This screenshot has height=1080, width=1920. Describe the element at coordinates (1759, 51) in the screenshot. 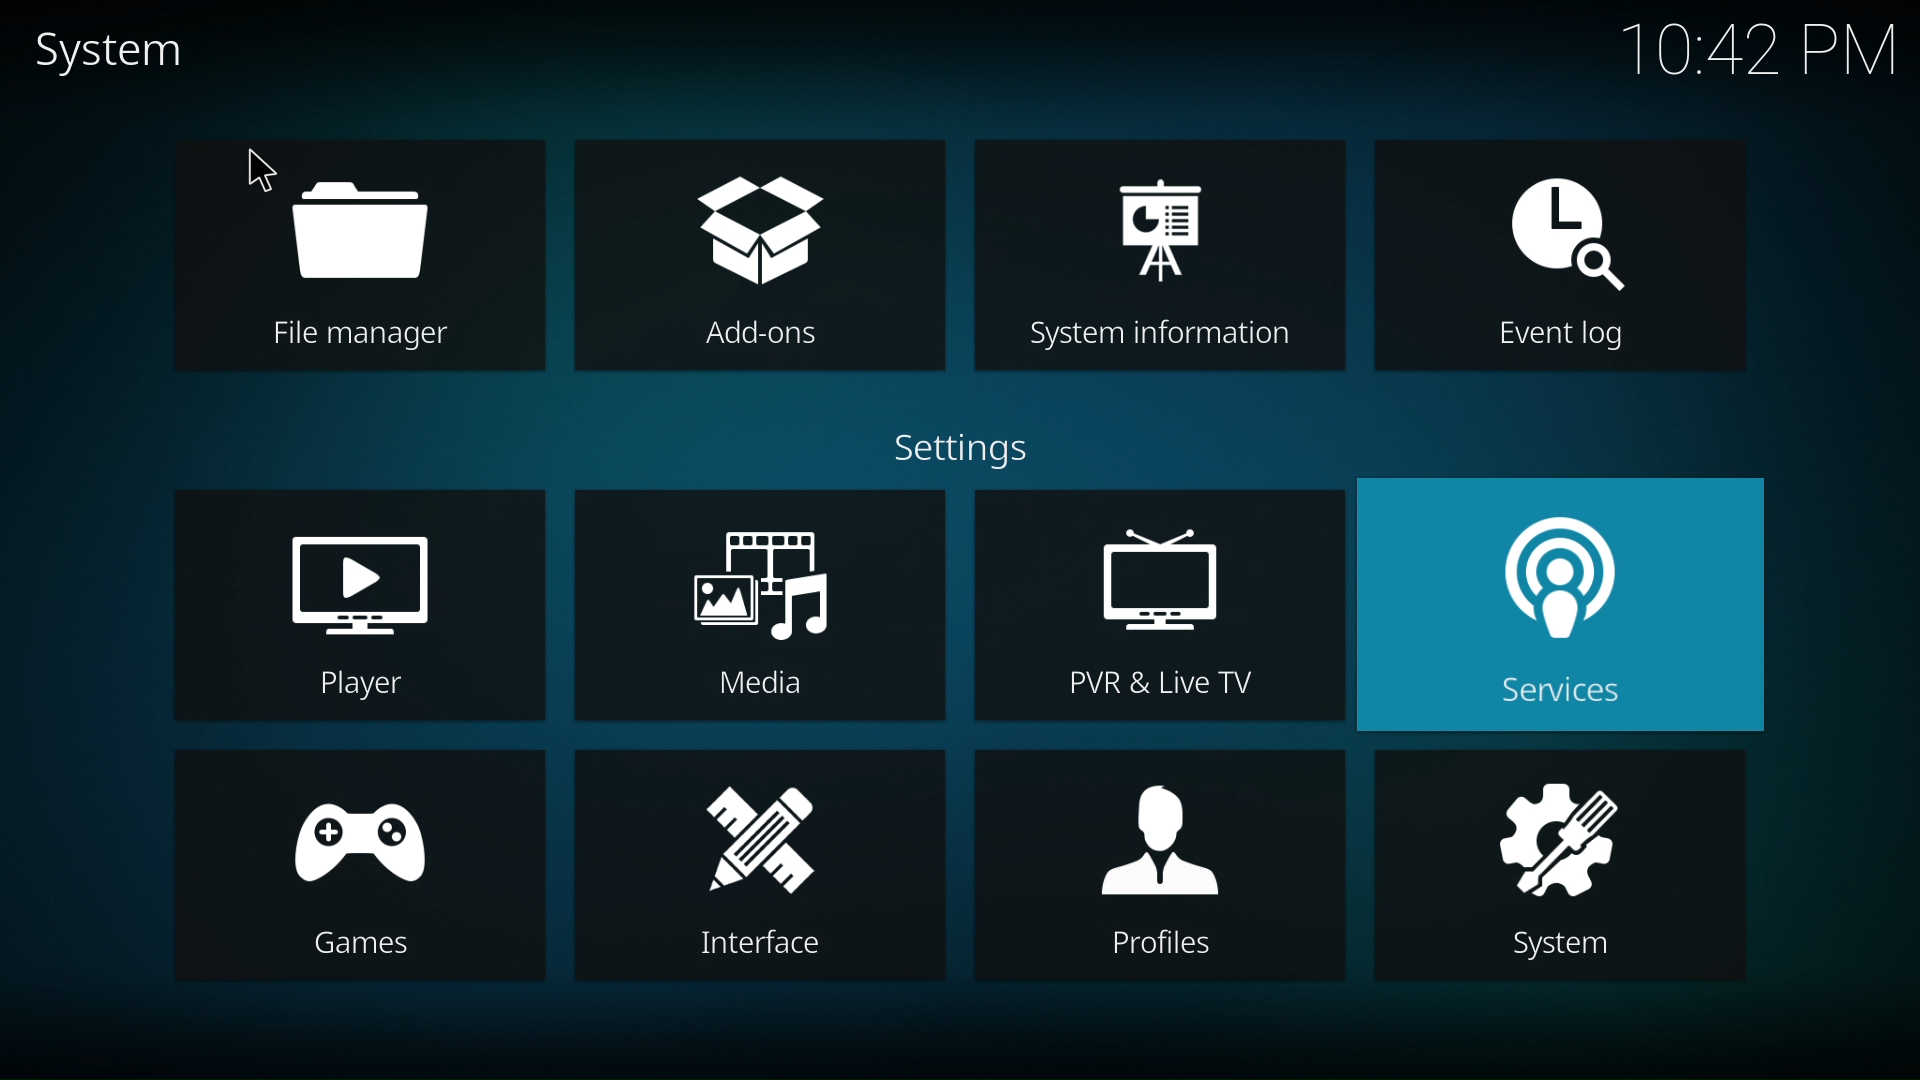

I see `10:42 PM` at that location.